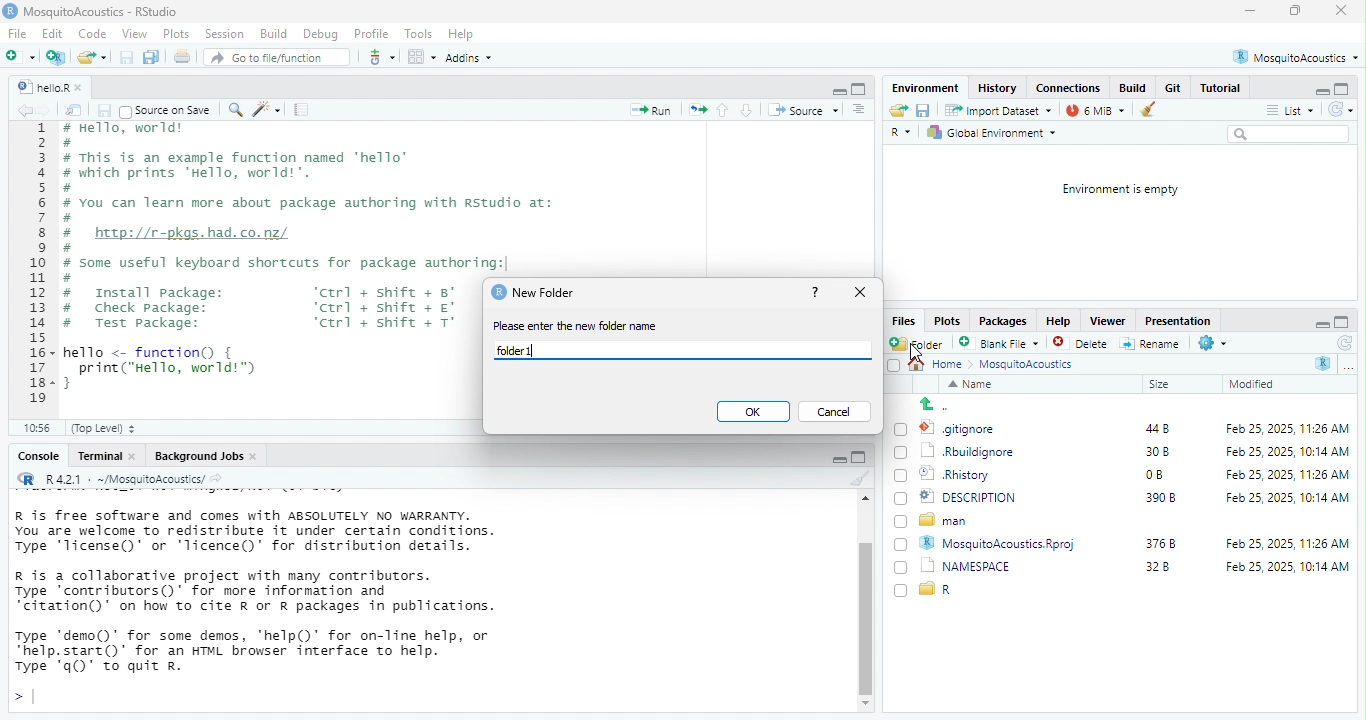 This screenshot has height=720, width=1366. I want to click on Presentation, so click(1176, 321).